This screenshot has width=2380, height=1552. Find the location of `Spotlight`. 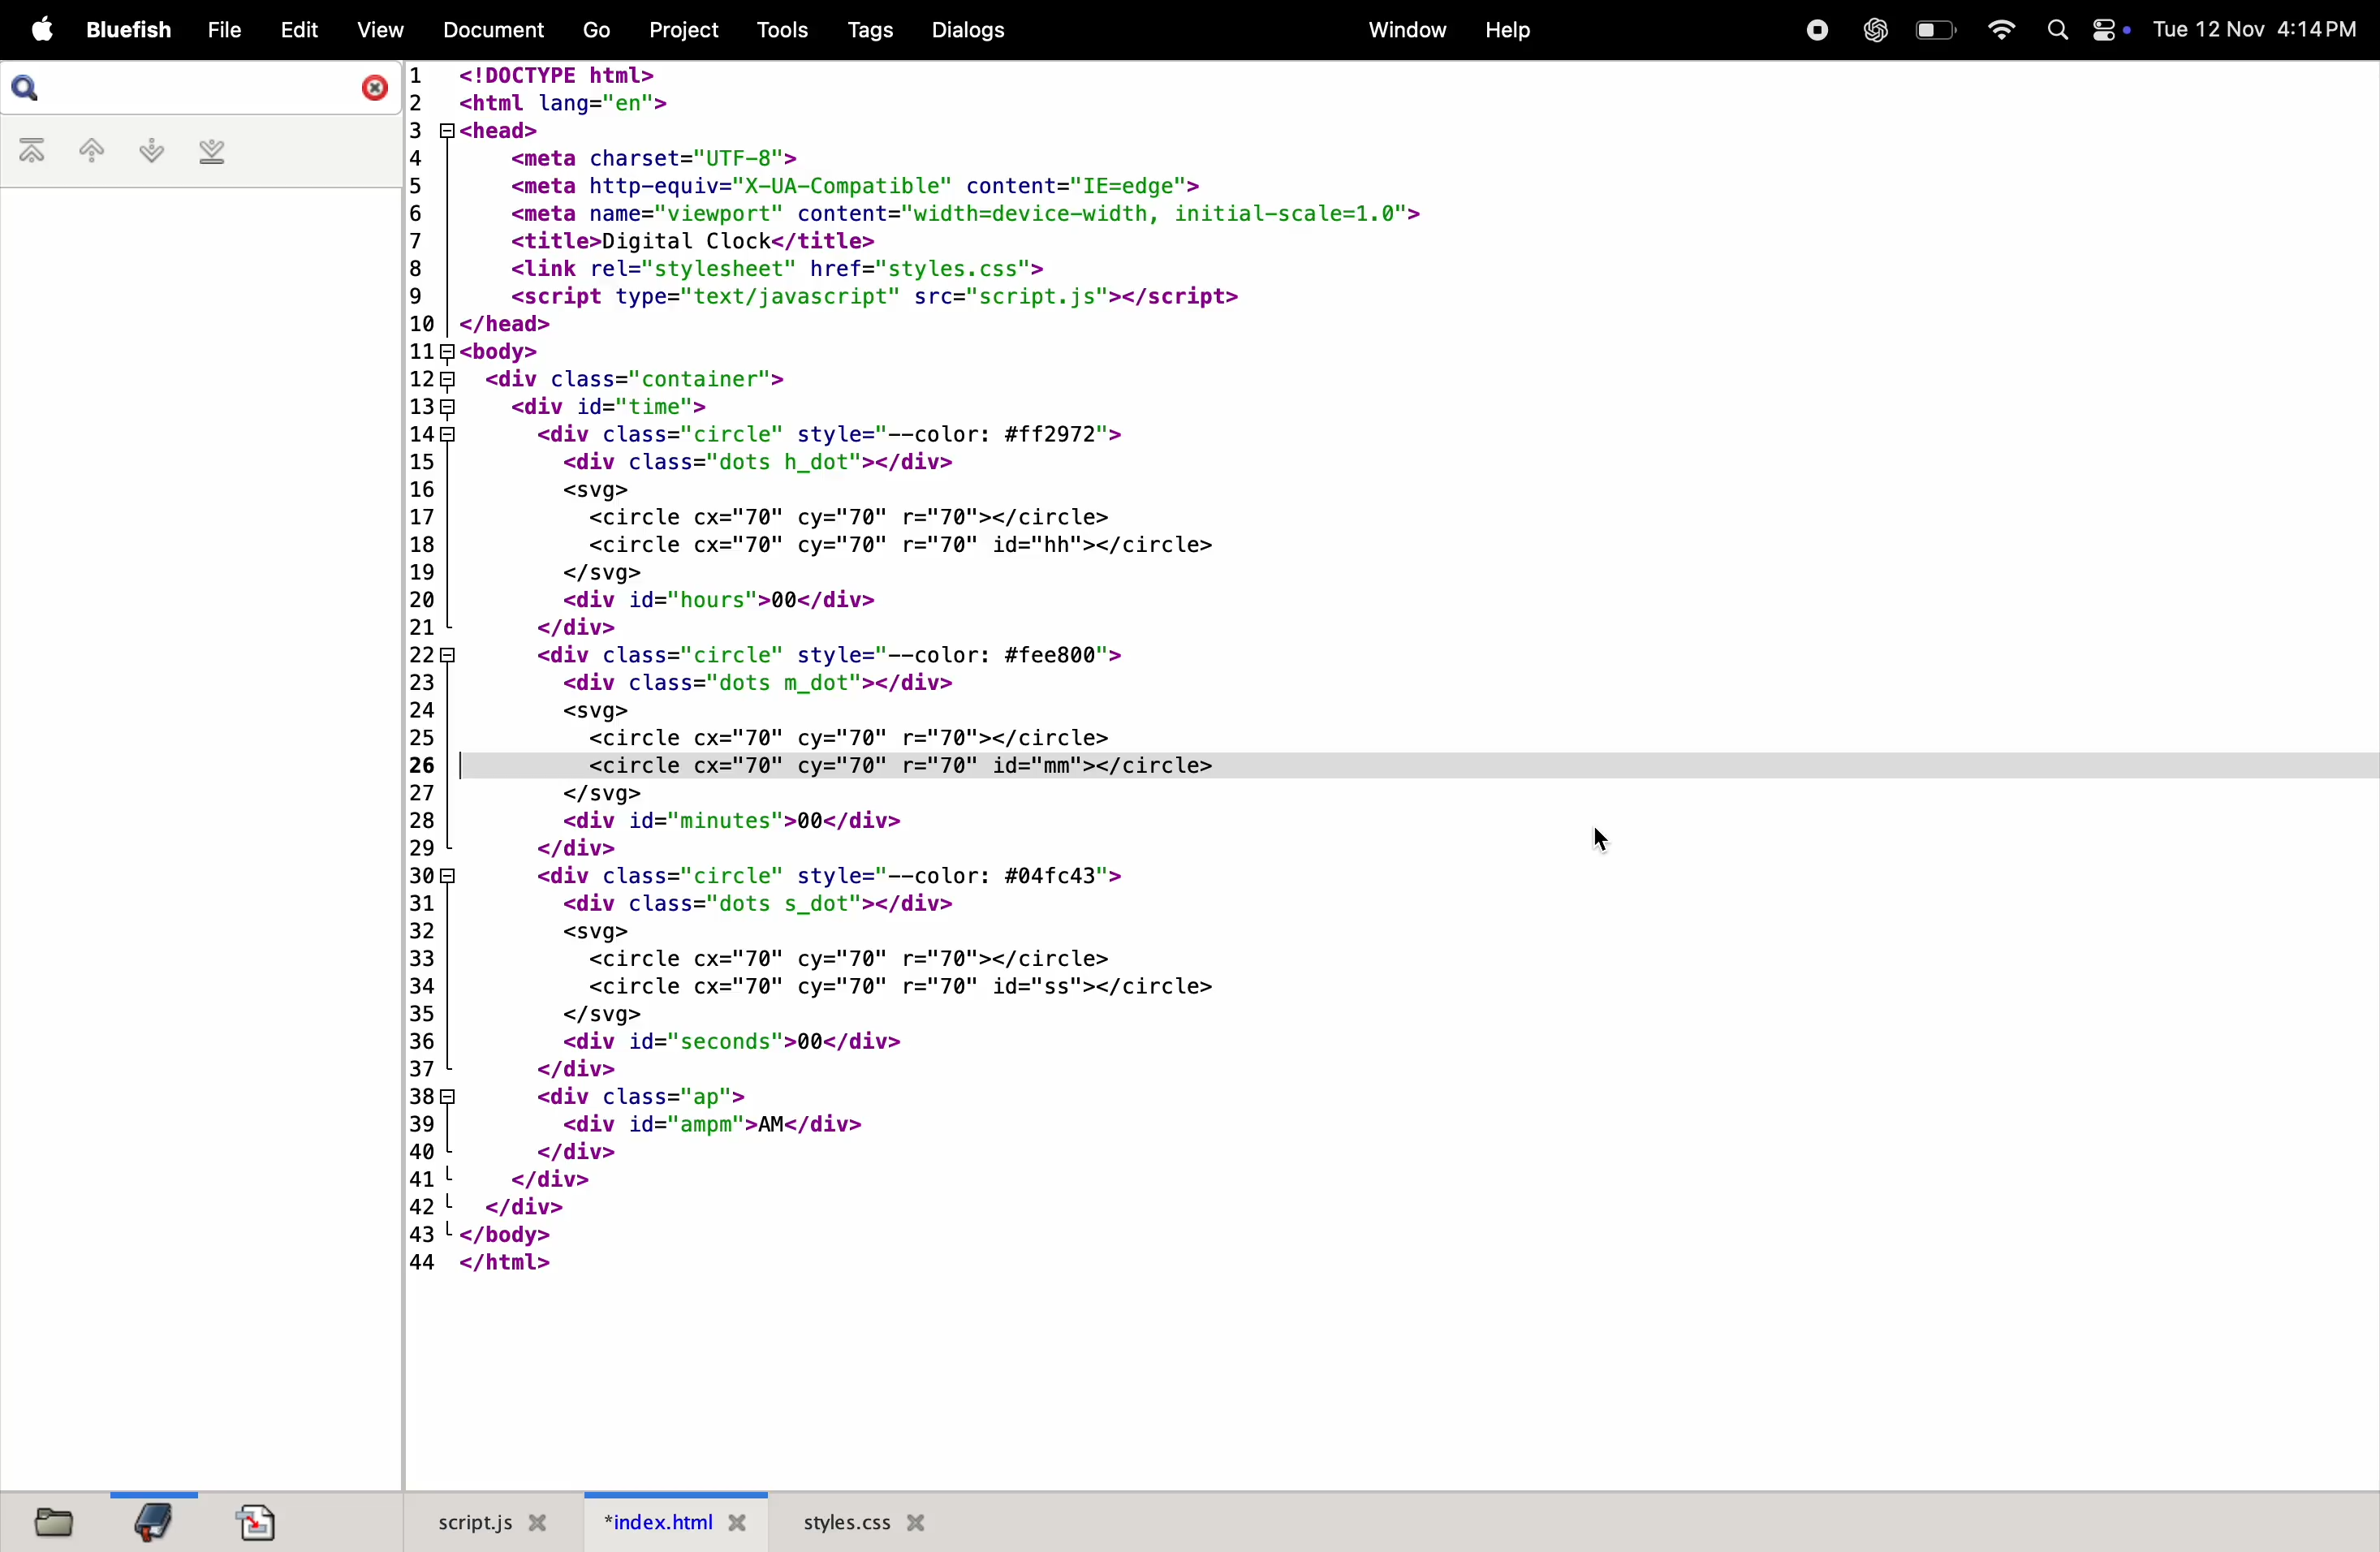

Spotlight is located at coordinates (2056, 31).